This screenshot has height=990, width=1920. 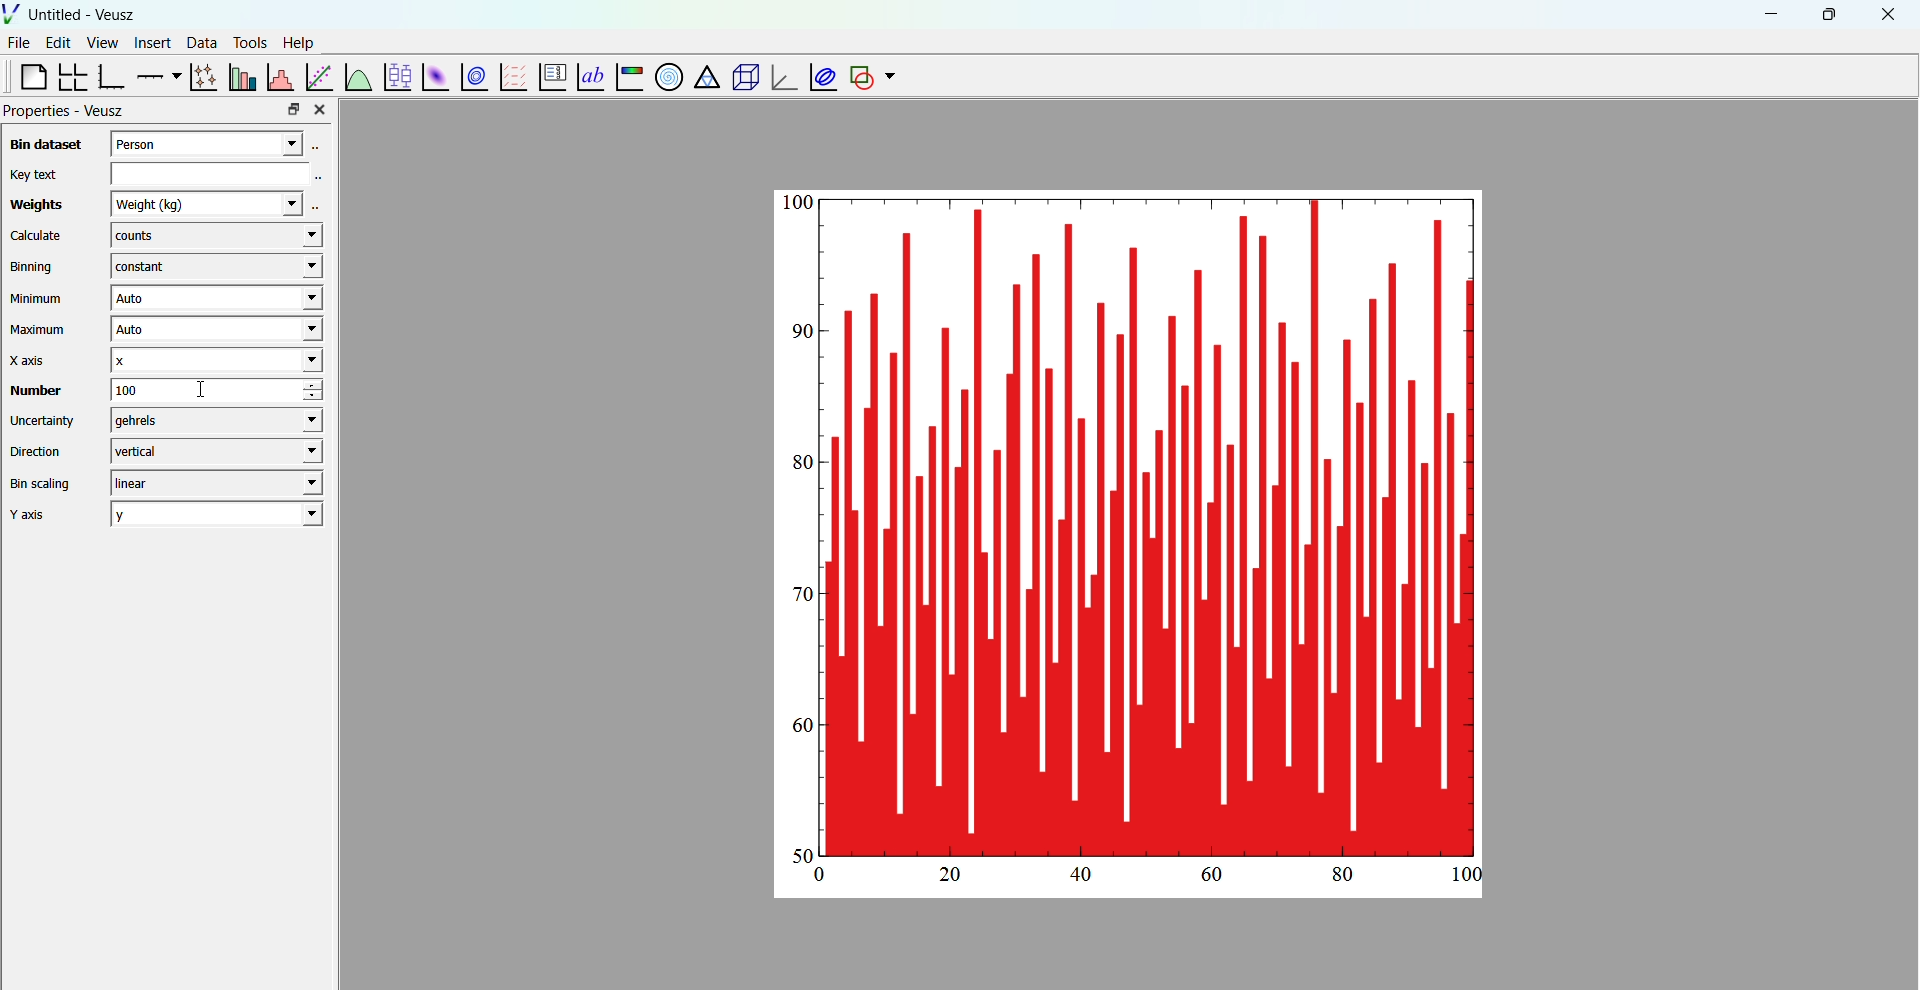 What do you see at coordinates (33, 360) in the screenshot?
I see `X axis` at bounding box center [33, 360].